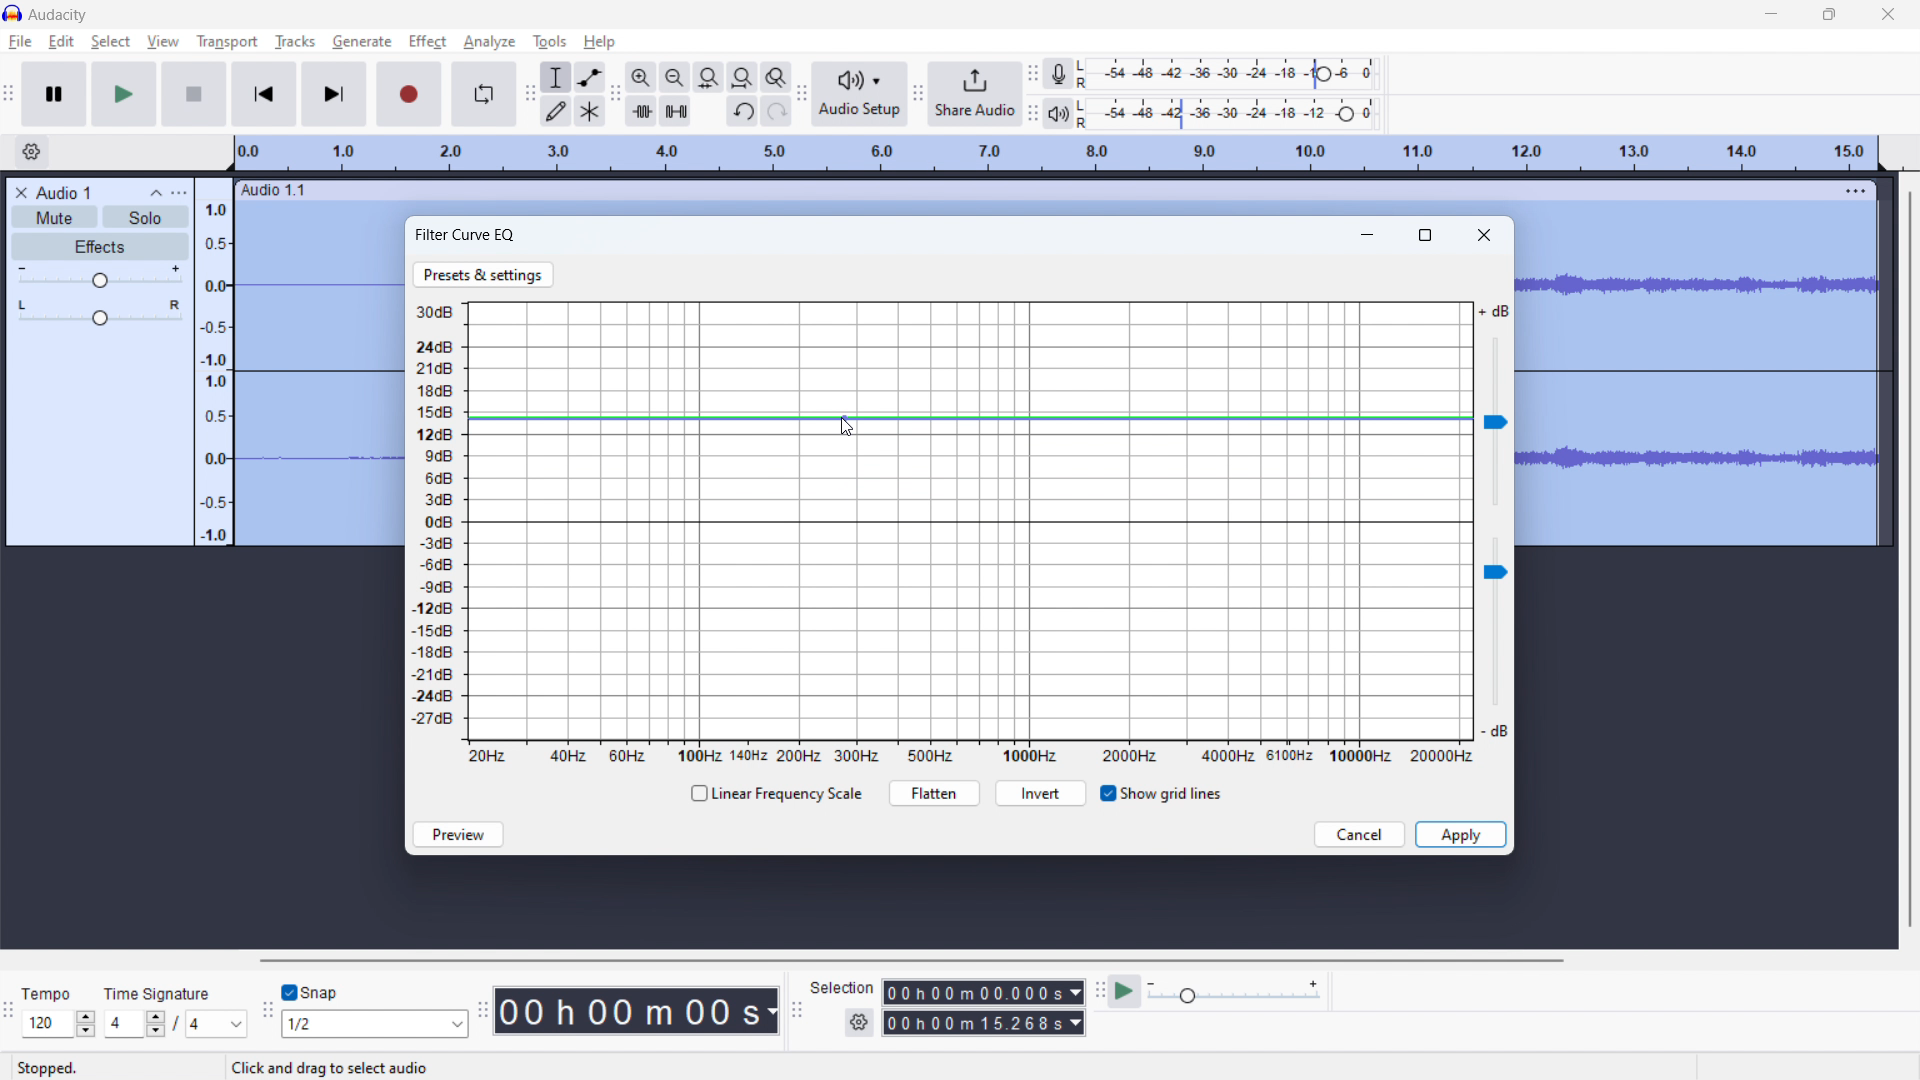  I want to click on snapping toolbar, so click(267, 1009).